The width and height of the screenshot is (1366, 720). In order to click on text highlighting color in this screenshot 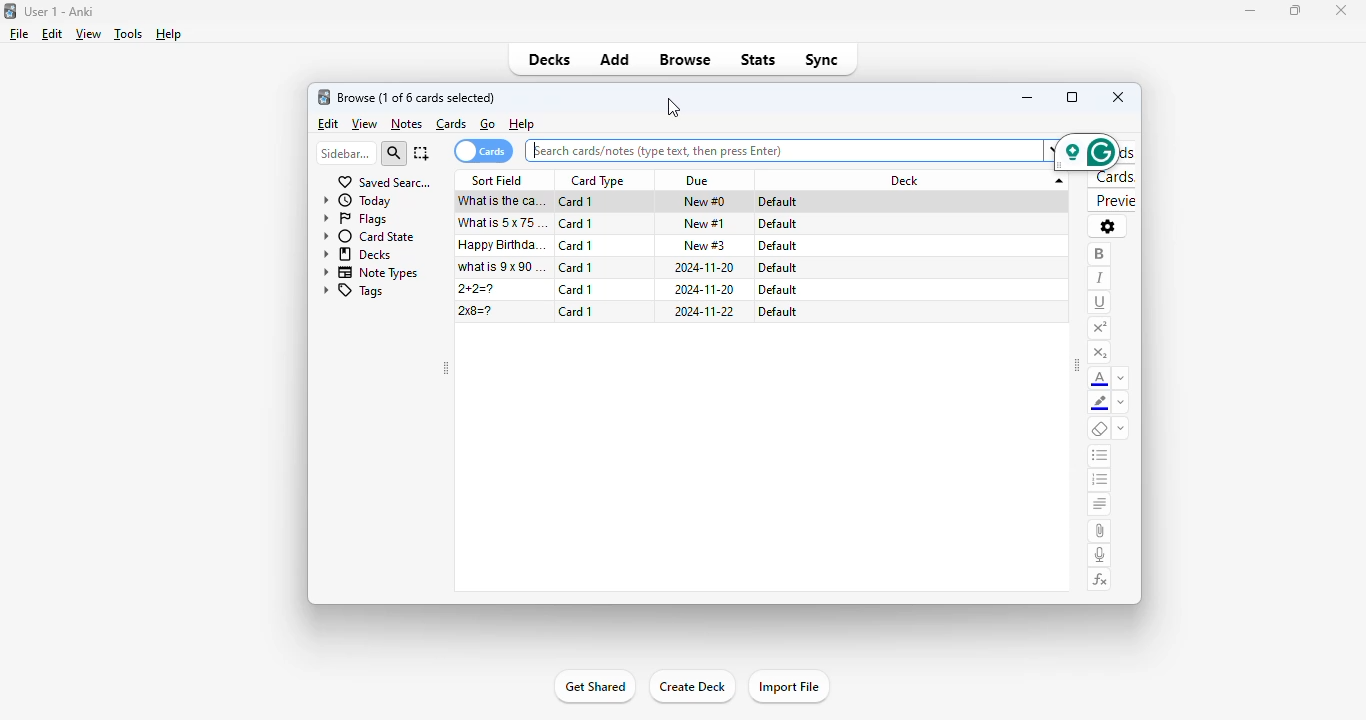, I will do `click(1100, 403)`.